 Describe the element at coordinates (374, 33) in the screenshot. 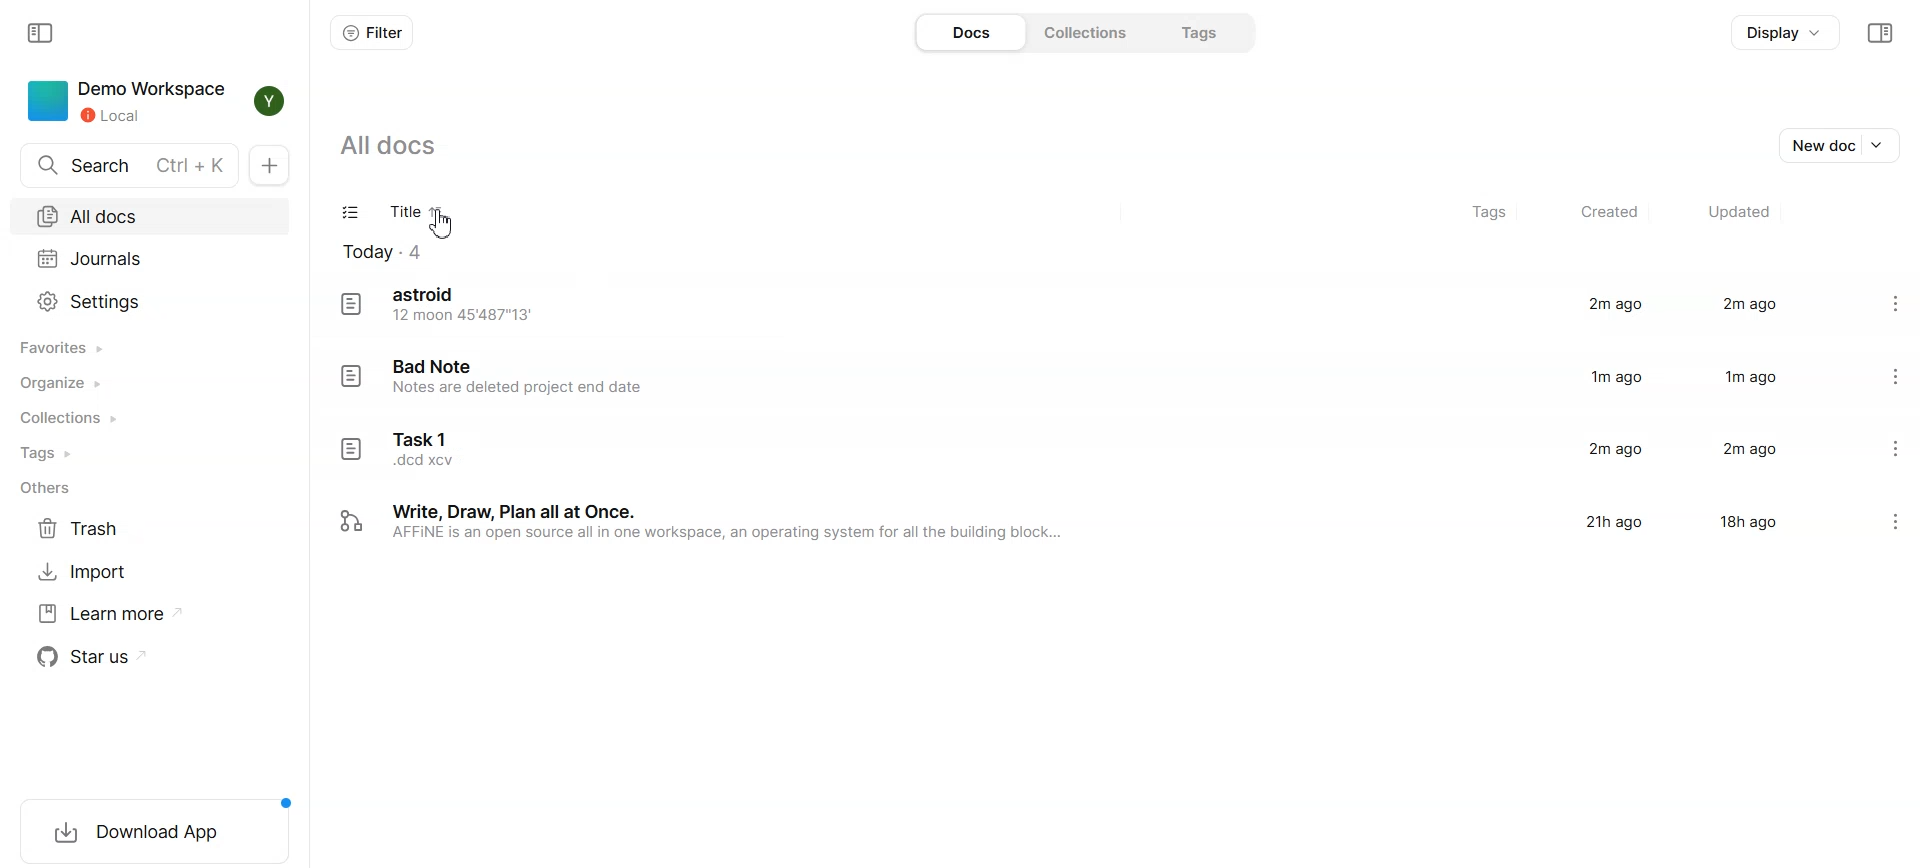

I see `Filter` at that location.